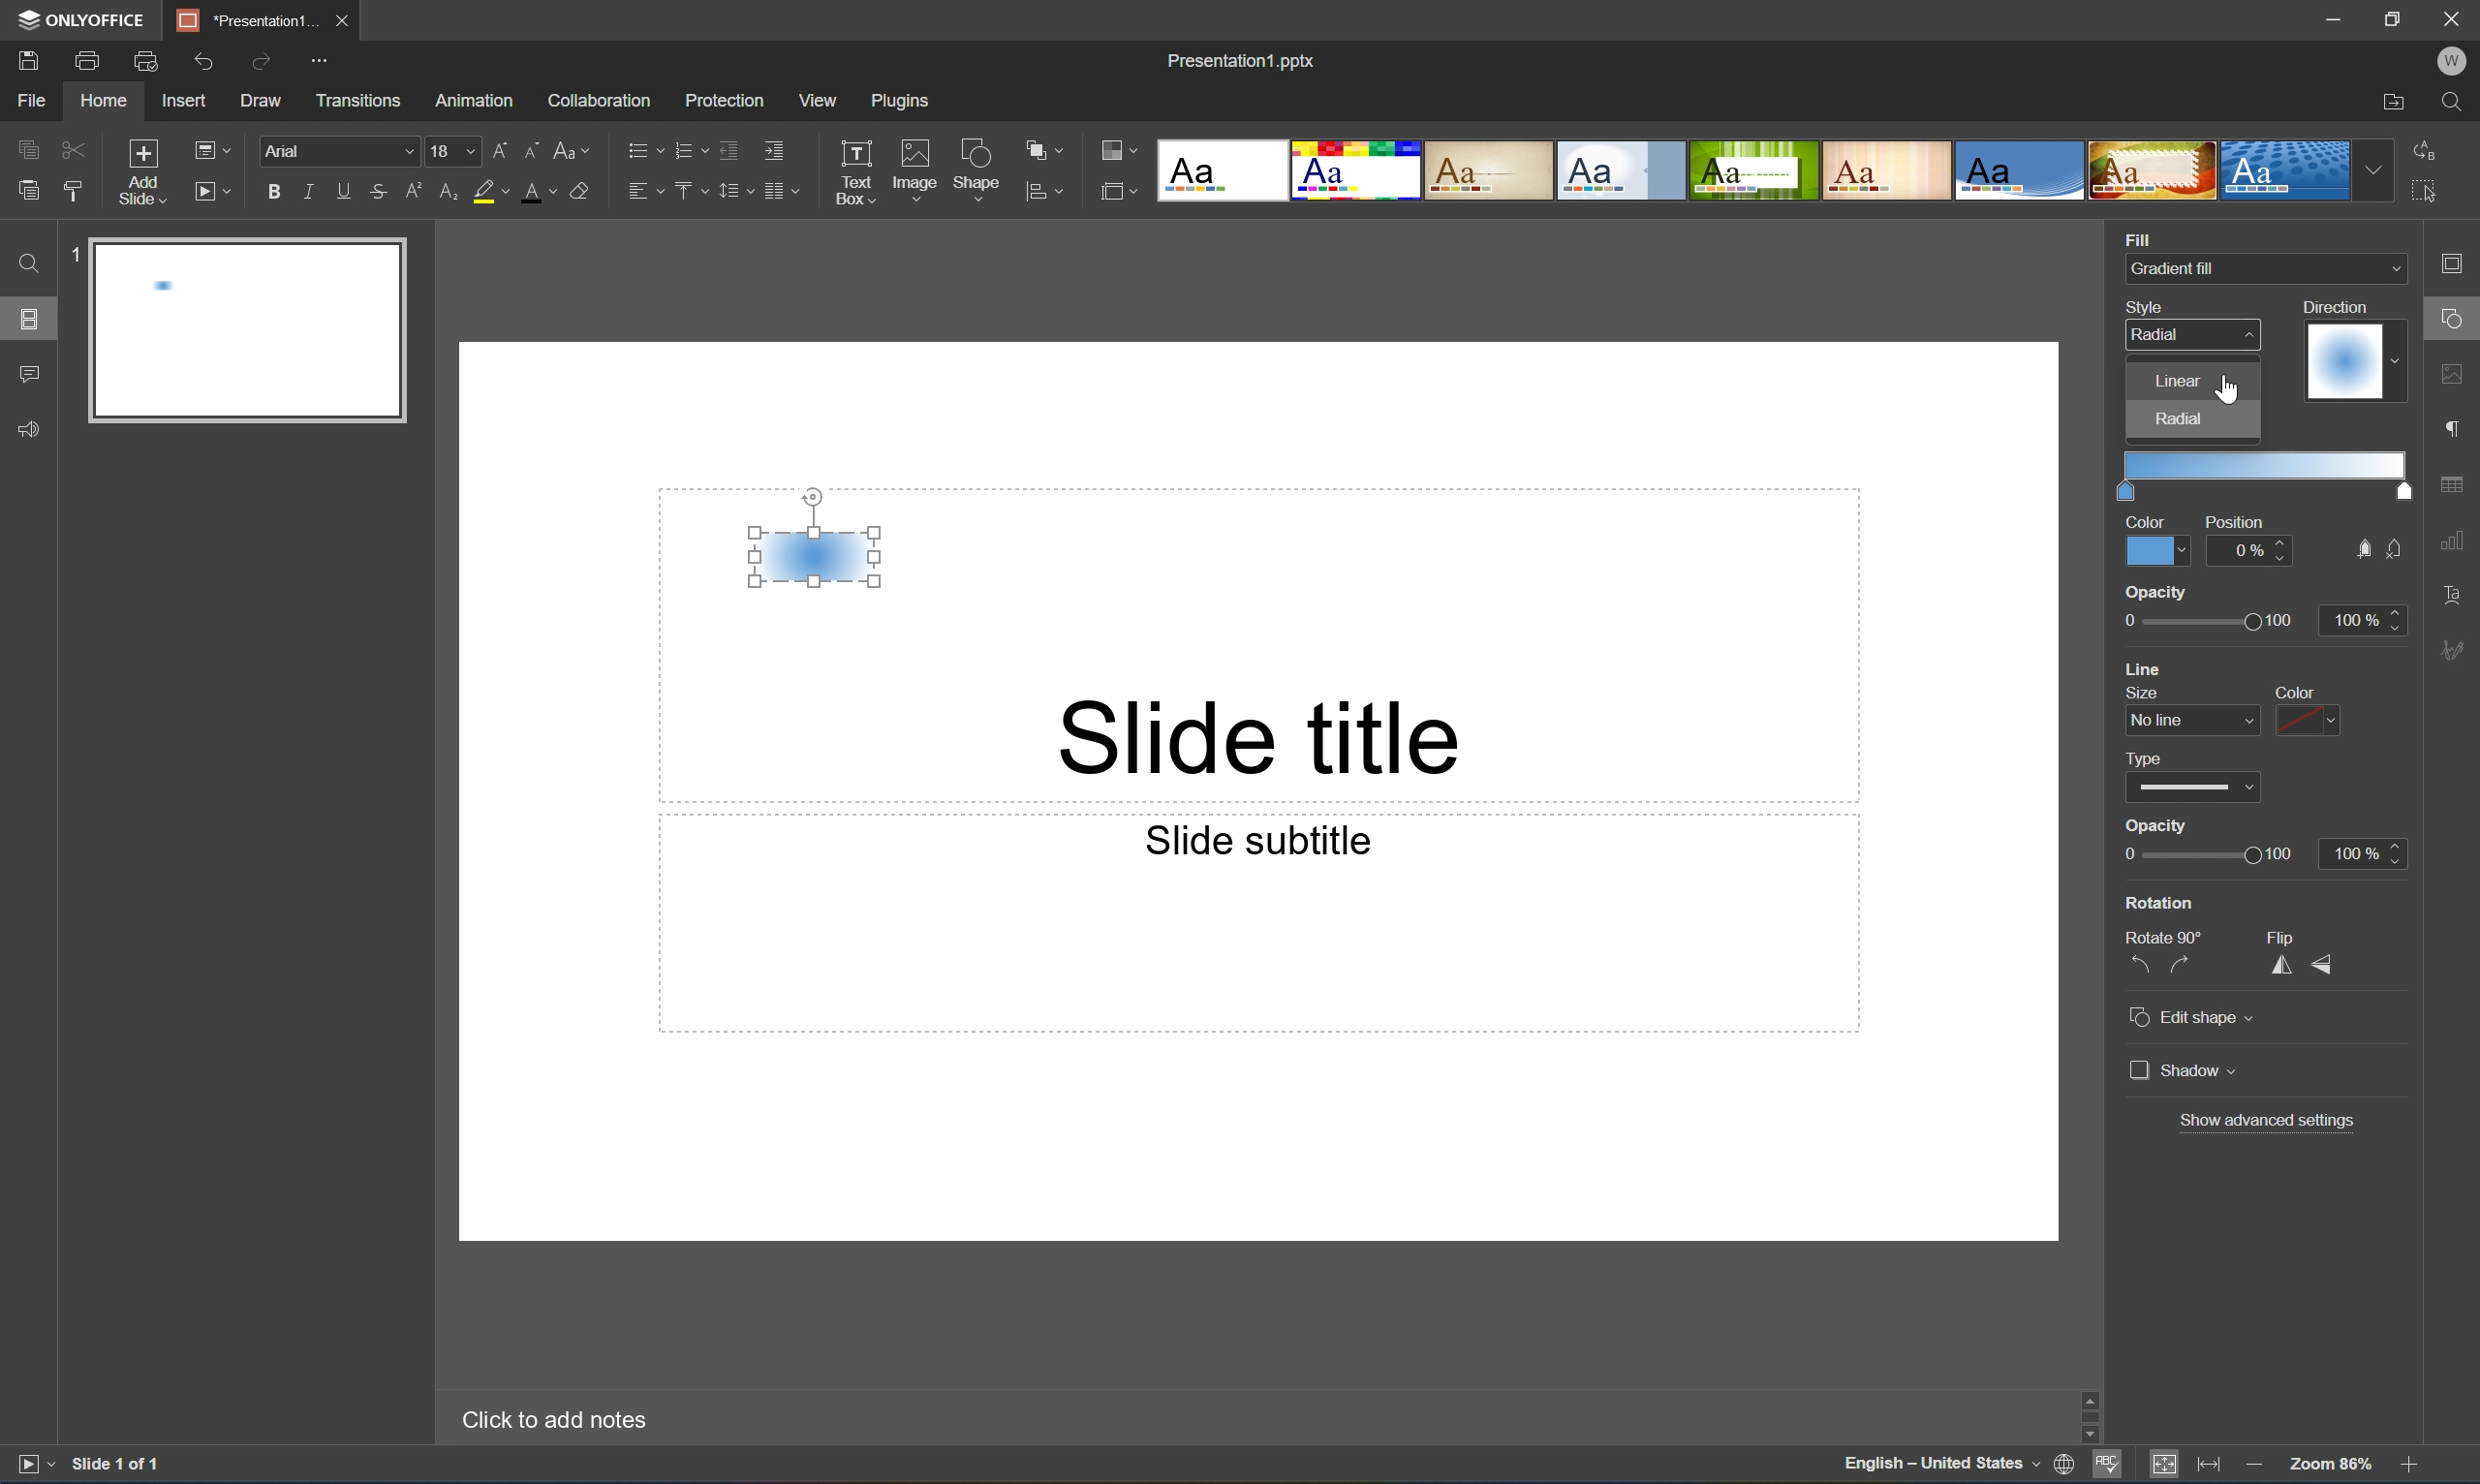  I want to click on Color, so click(2157, 550).